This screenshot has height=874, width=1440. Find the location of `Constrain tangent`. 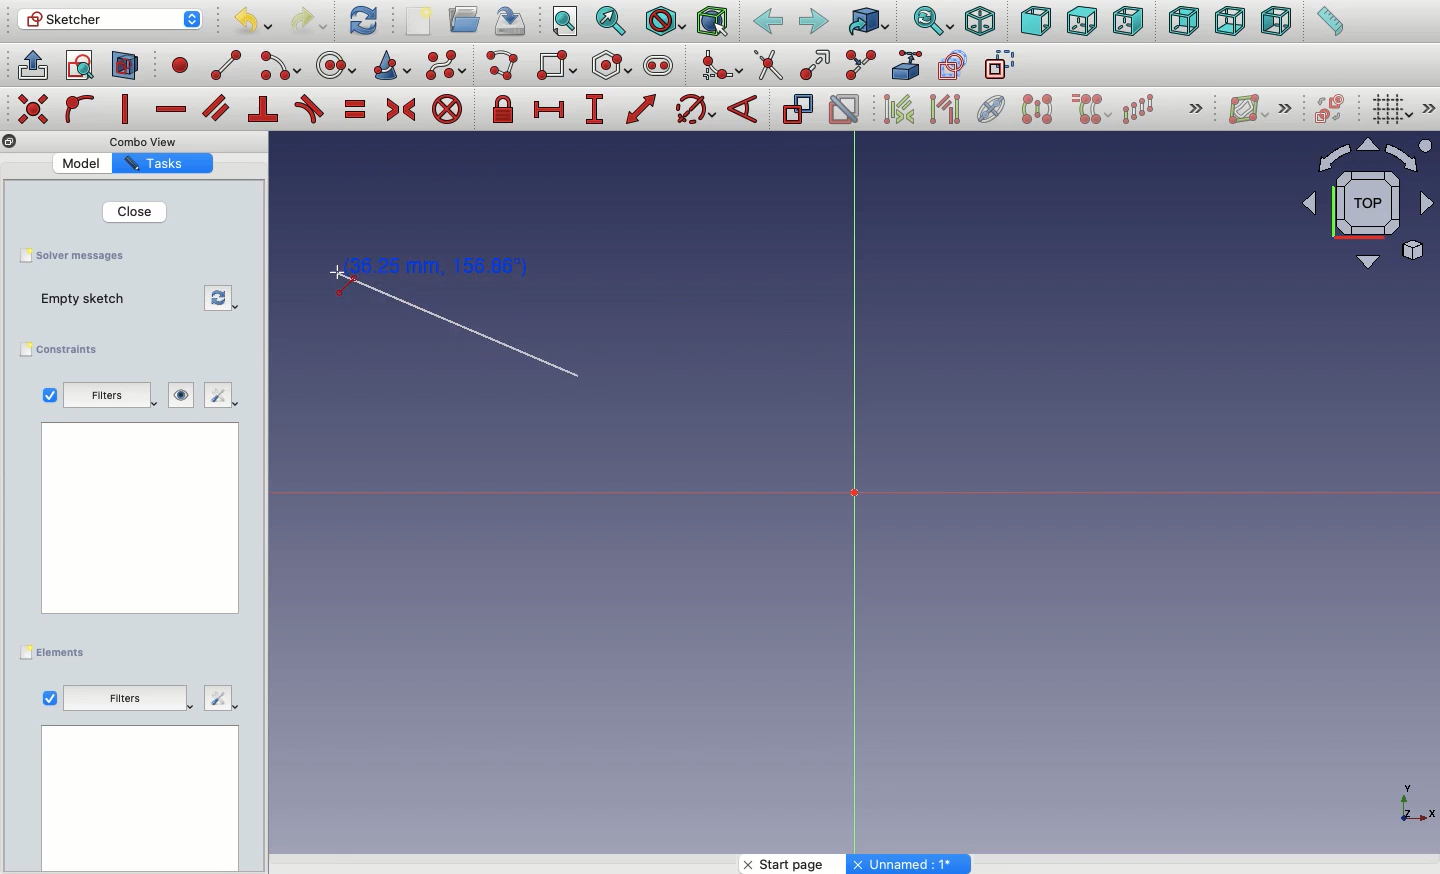

Constrain tangent is located at coordinates (310, 109).